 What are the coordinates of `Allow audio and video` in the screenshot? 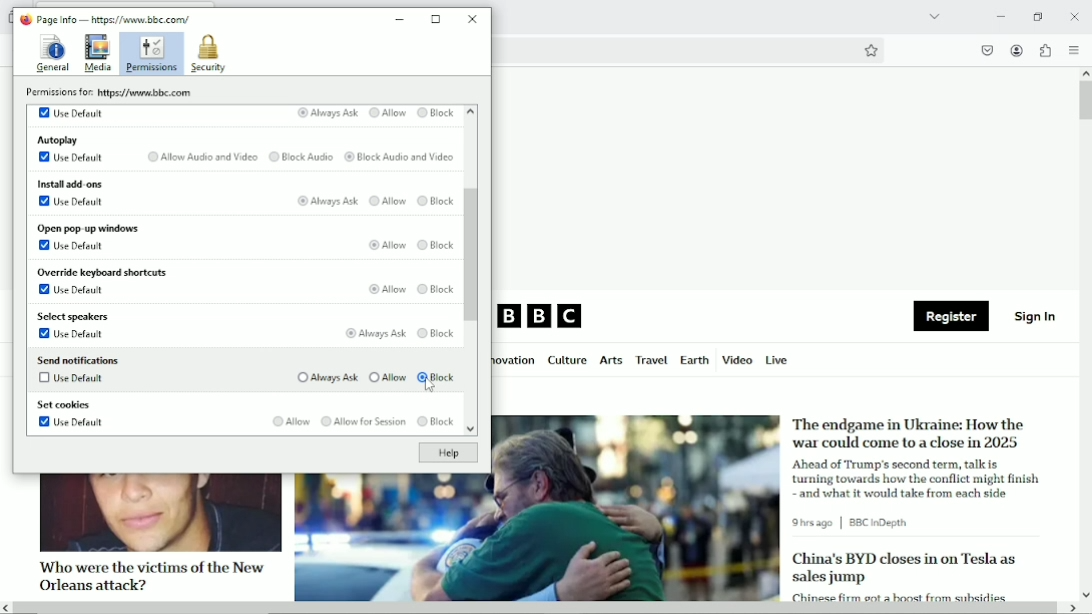 It's located at (200, 157).